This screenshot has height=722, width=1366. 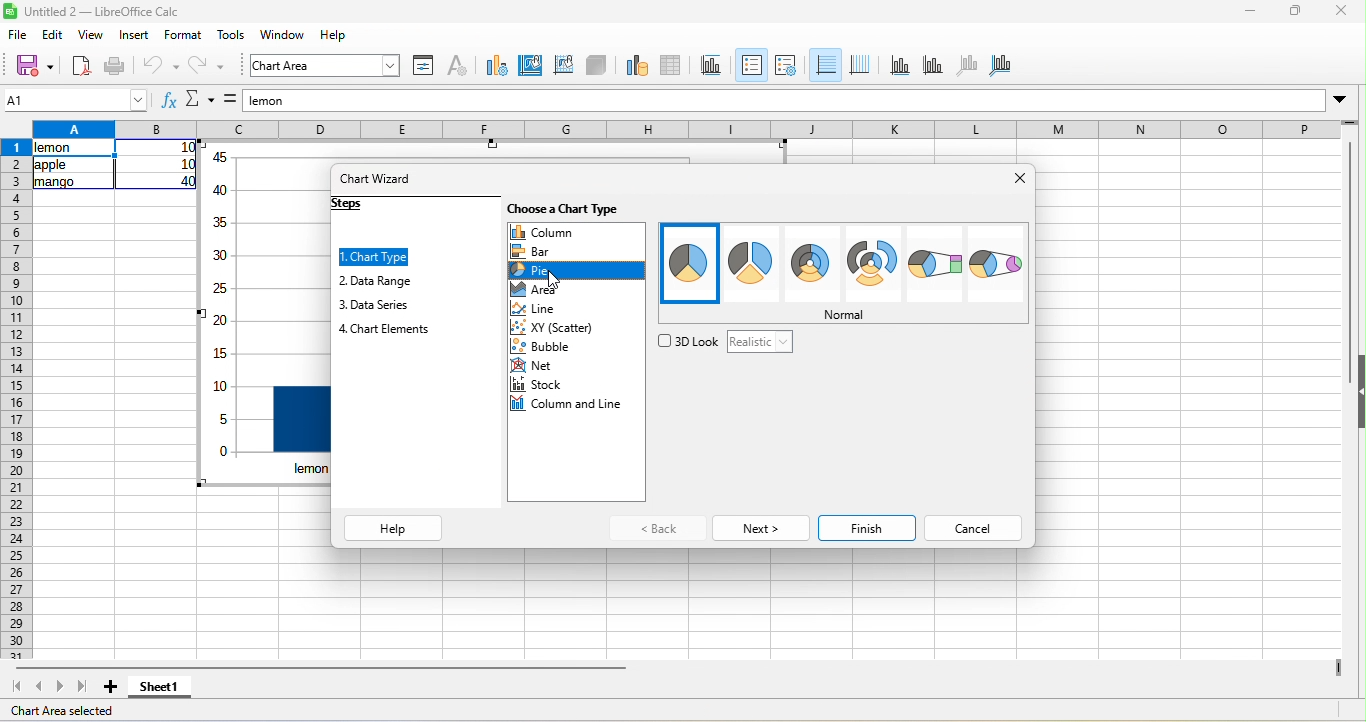 I want to click on net, so click(x=536, y=366).